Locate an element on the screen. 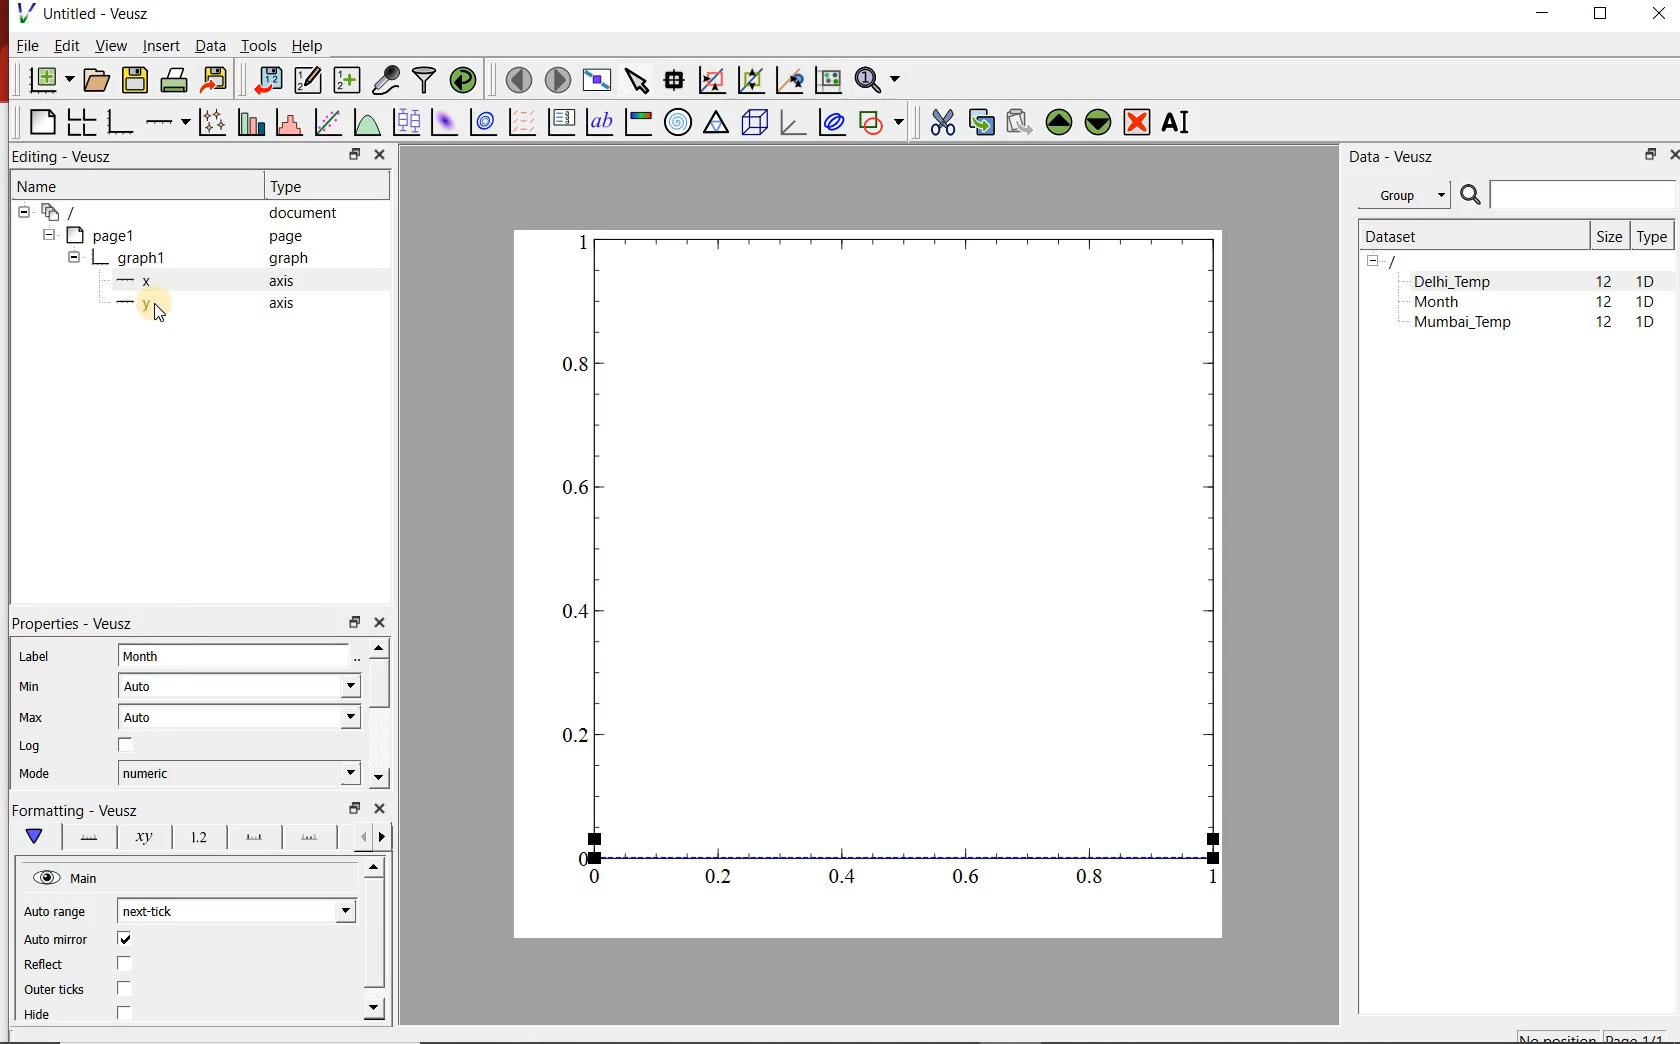 Image resolution: width=1680 pixels, height=1044 pixels. Formatting - Veusz is located at coordinates (80, 809).